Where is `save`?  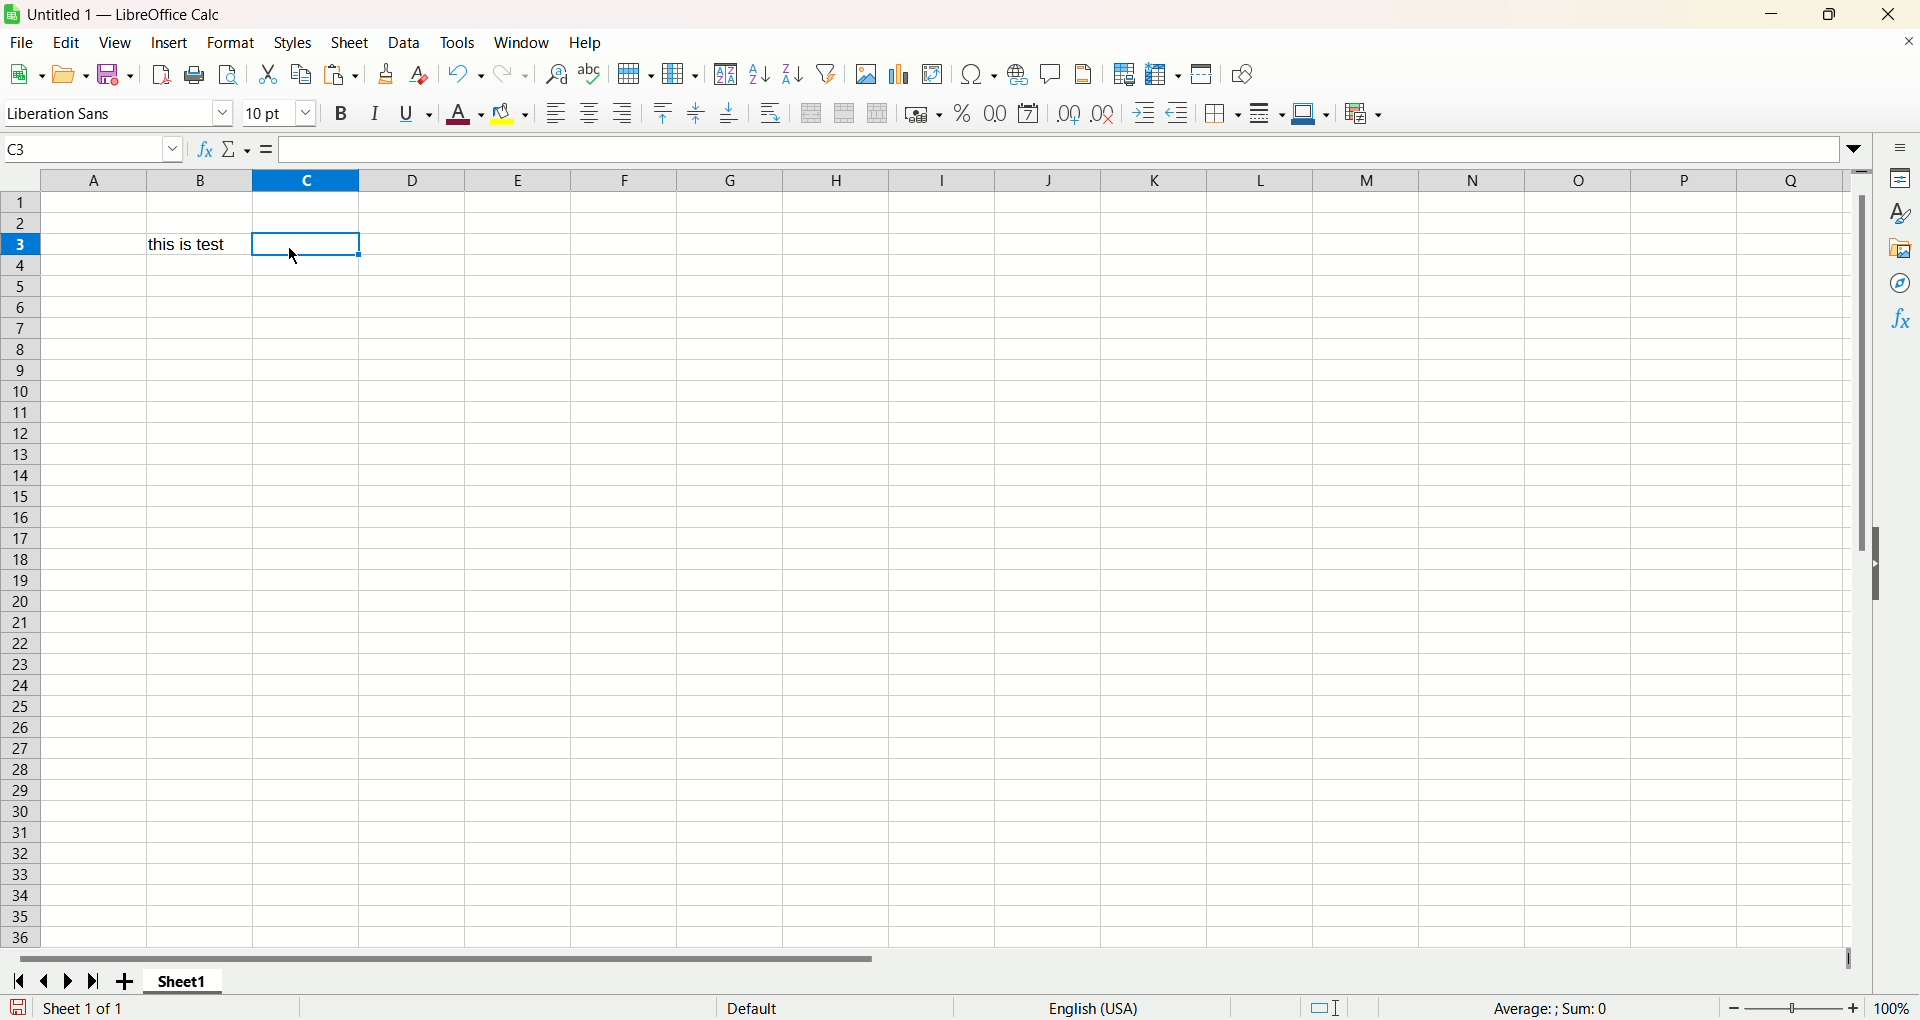 save is located at coordinates (116, 75).